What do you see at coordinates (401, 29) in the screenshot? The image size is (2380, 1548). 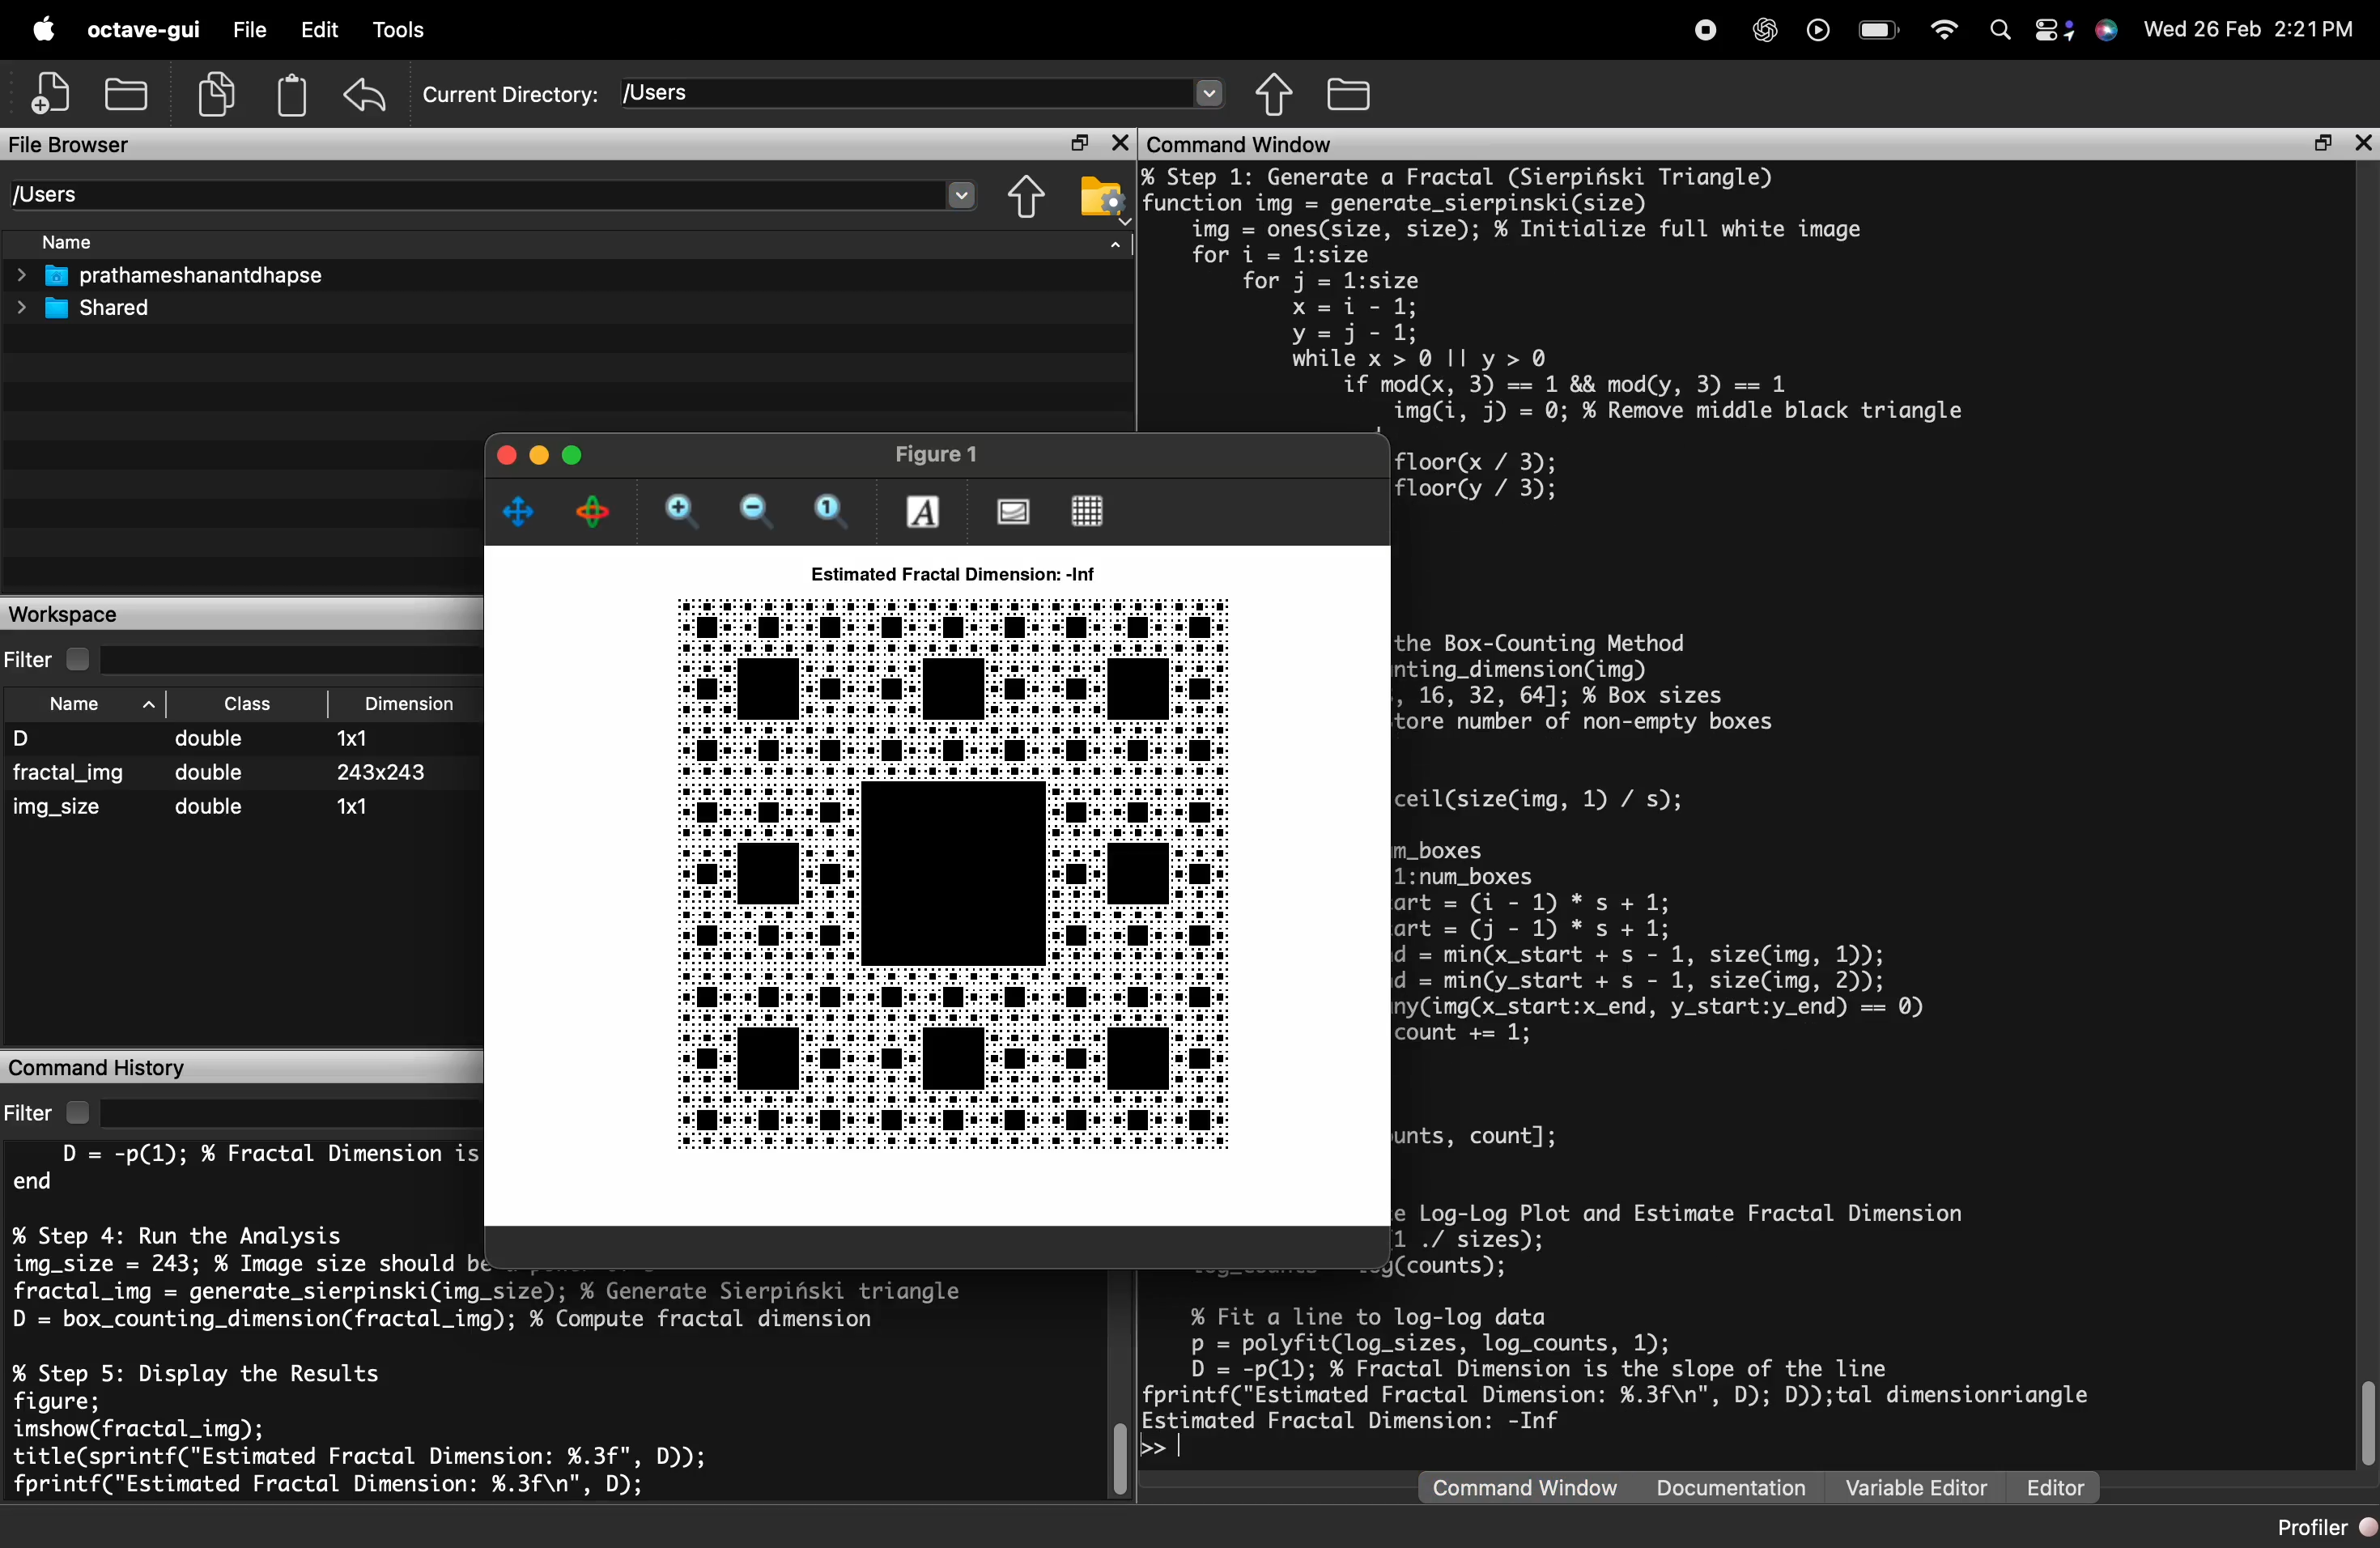 I see `Debug` at bounding box center [401, 29].